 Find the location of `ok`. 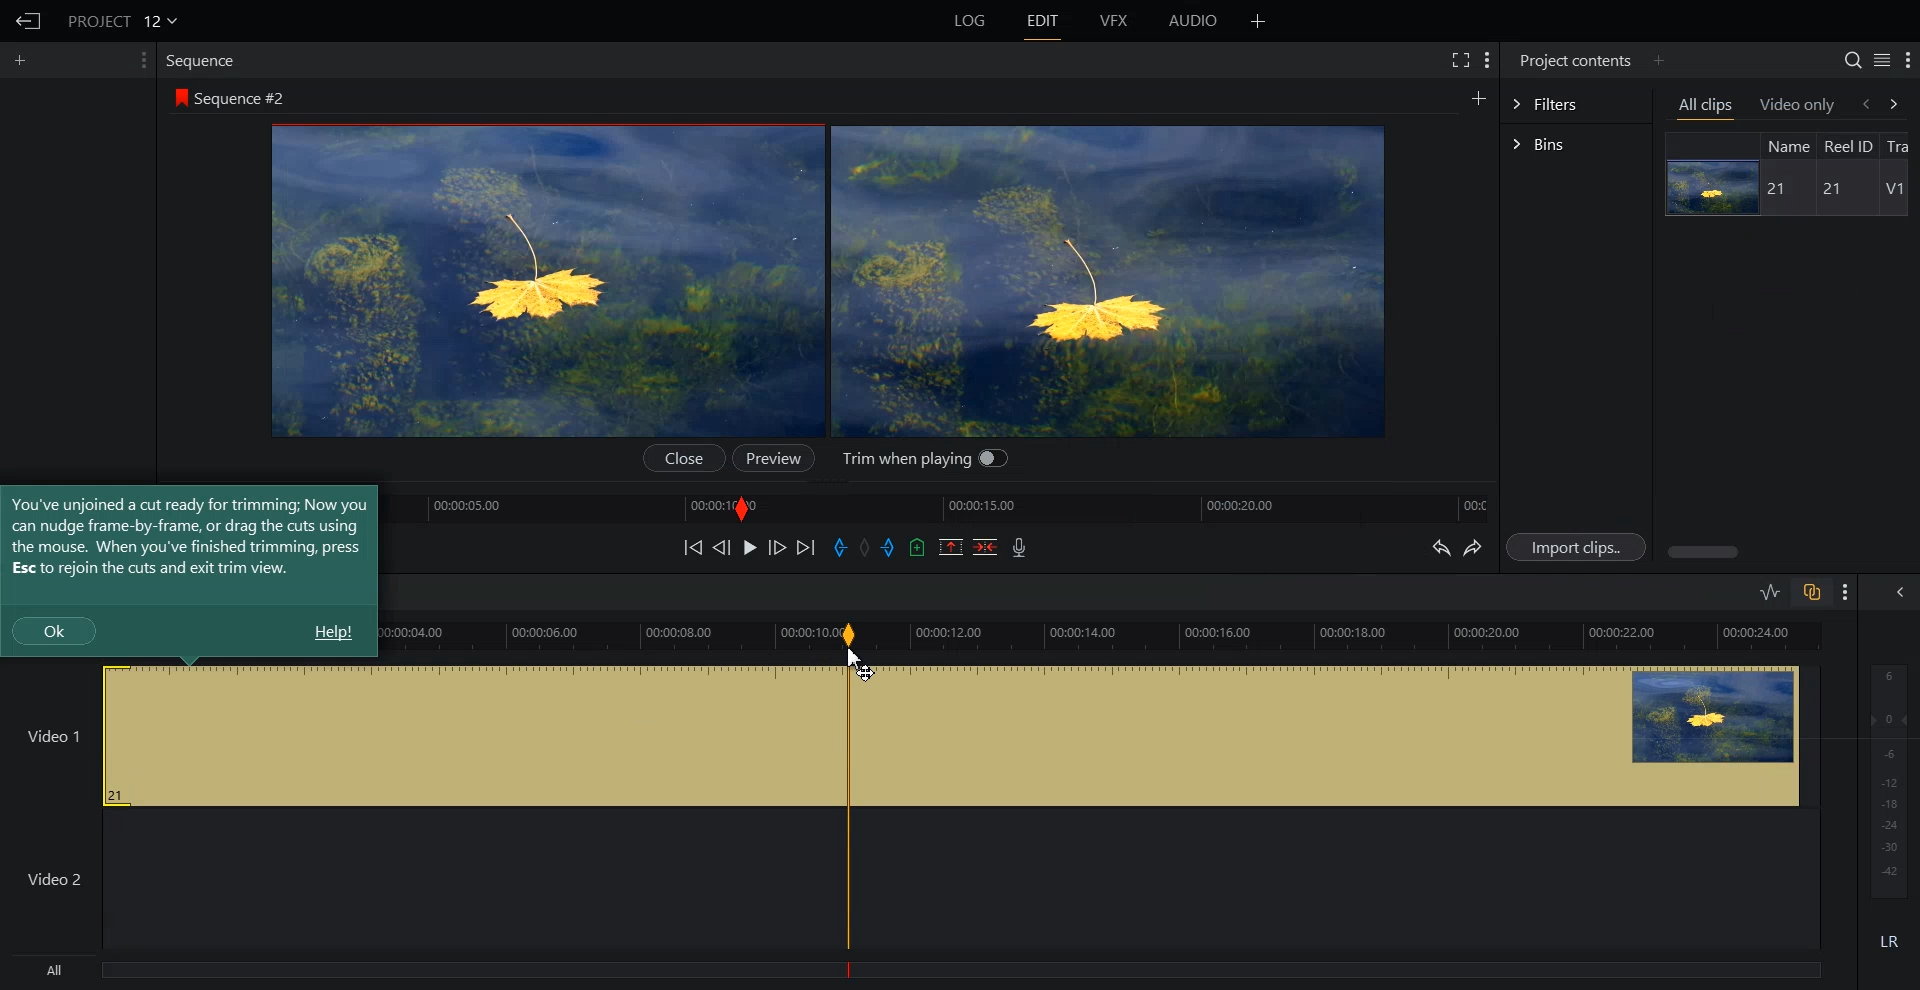

ok is located at coordinates (54, 630).